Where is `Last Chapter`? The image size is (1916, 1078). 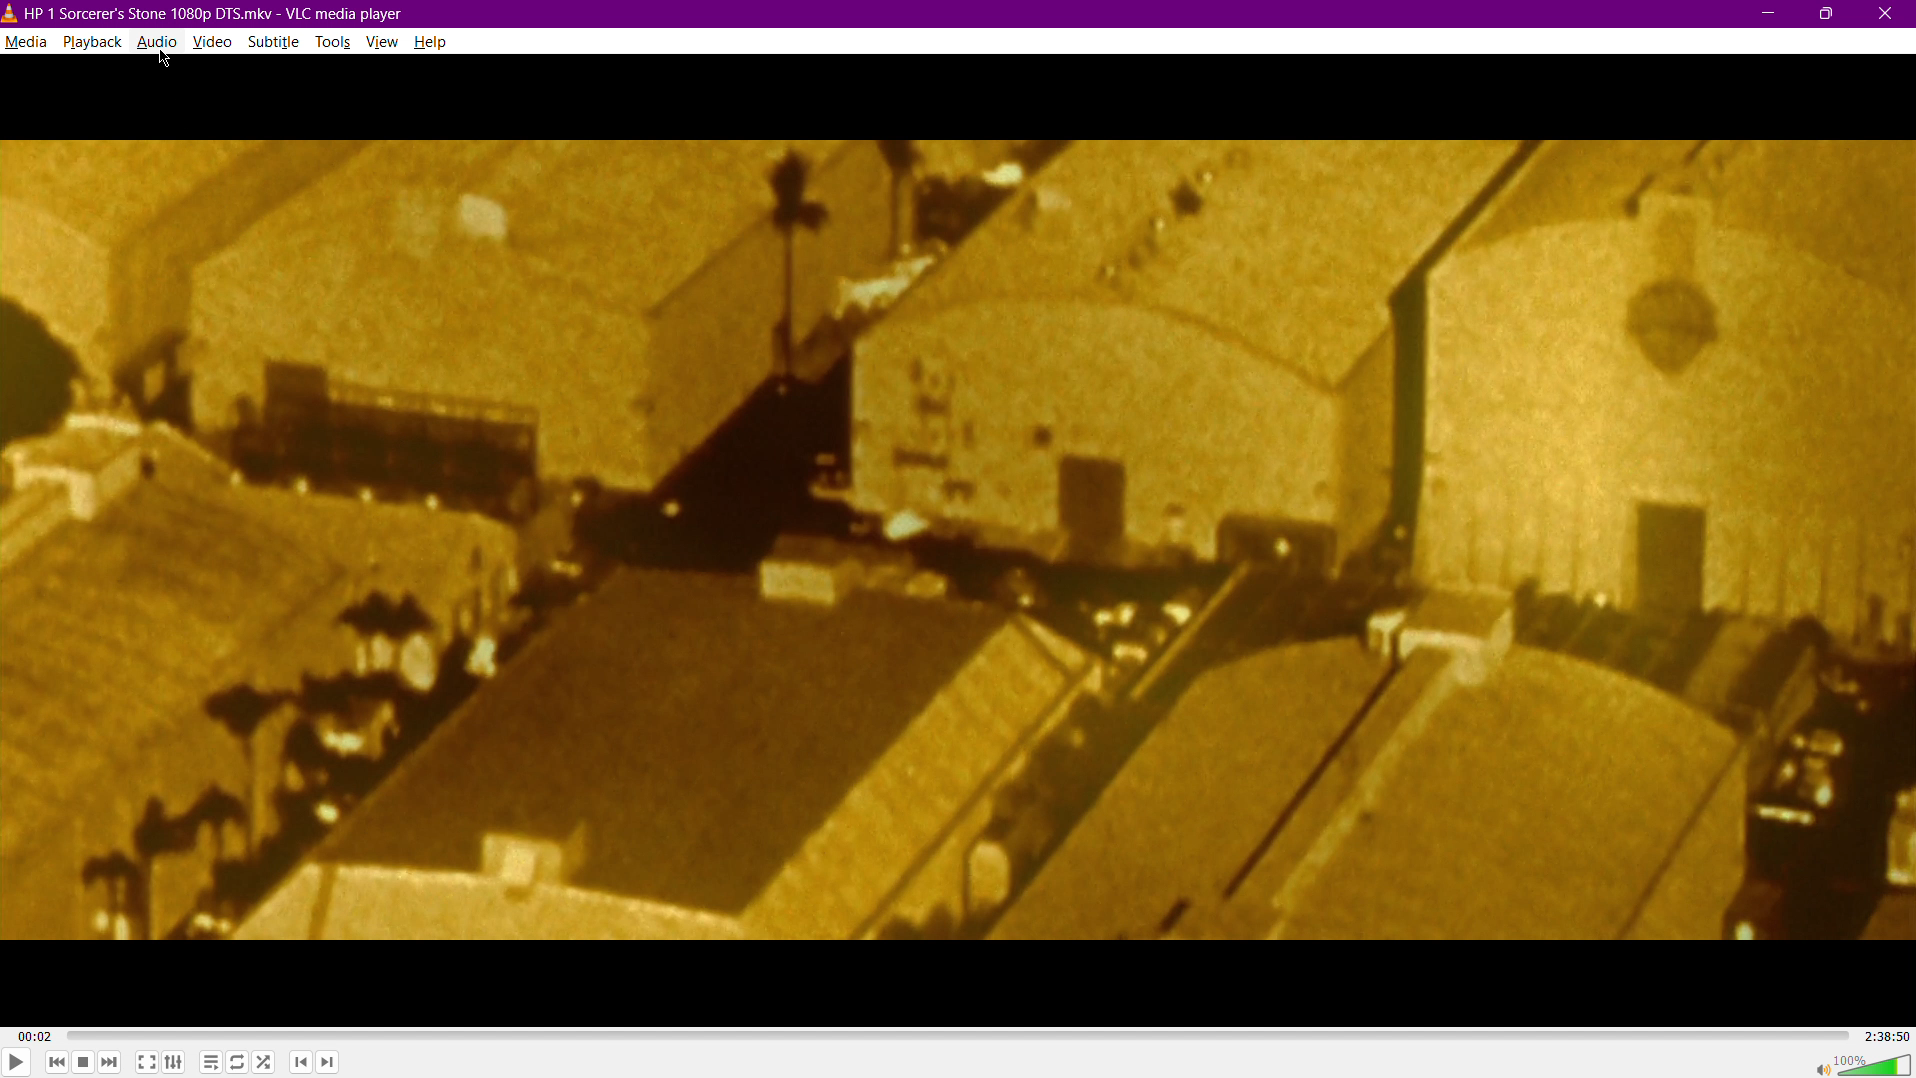 Last Chapter is located at coordinates (302, 1065).